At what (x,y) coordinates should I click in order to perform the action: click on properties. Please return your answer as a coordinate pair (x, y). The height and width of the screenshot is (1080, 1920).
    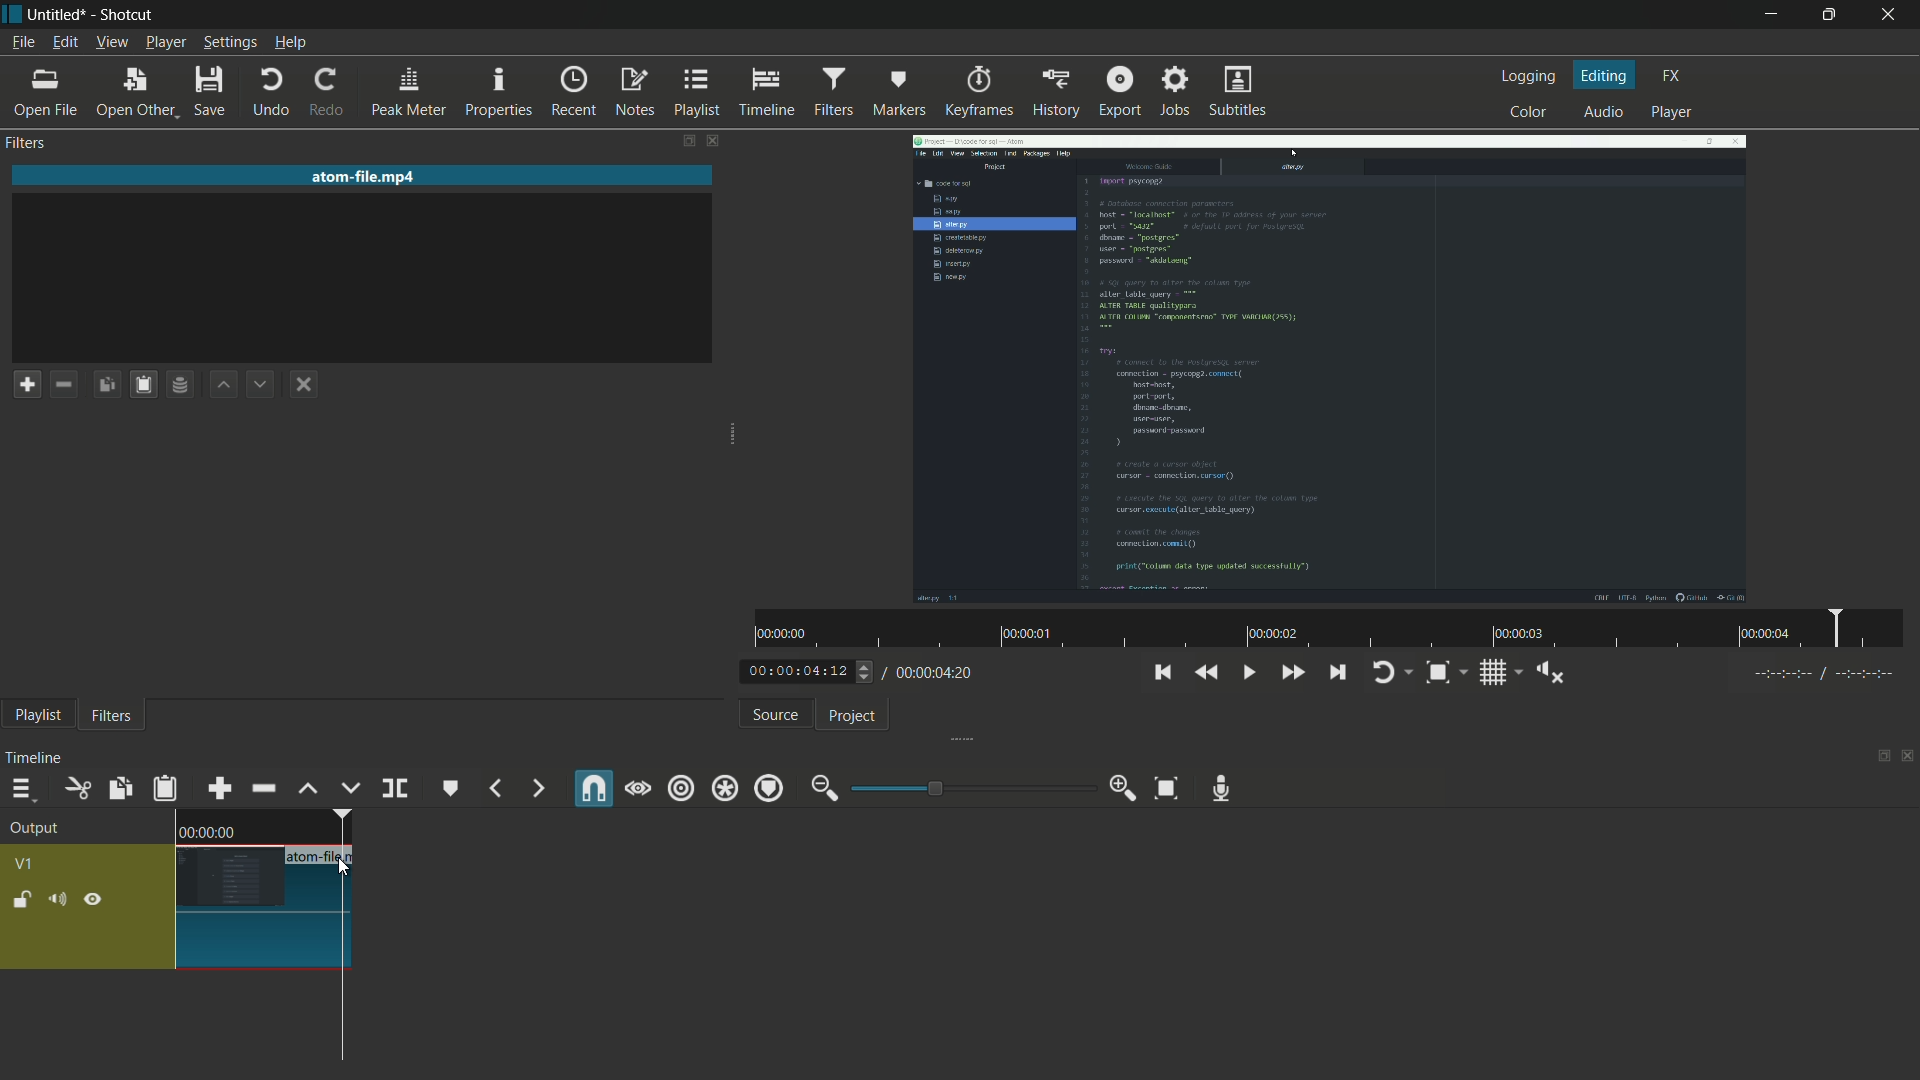
    Looking at the image, I should click on (497, 93).